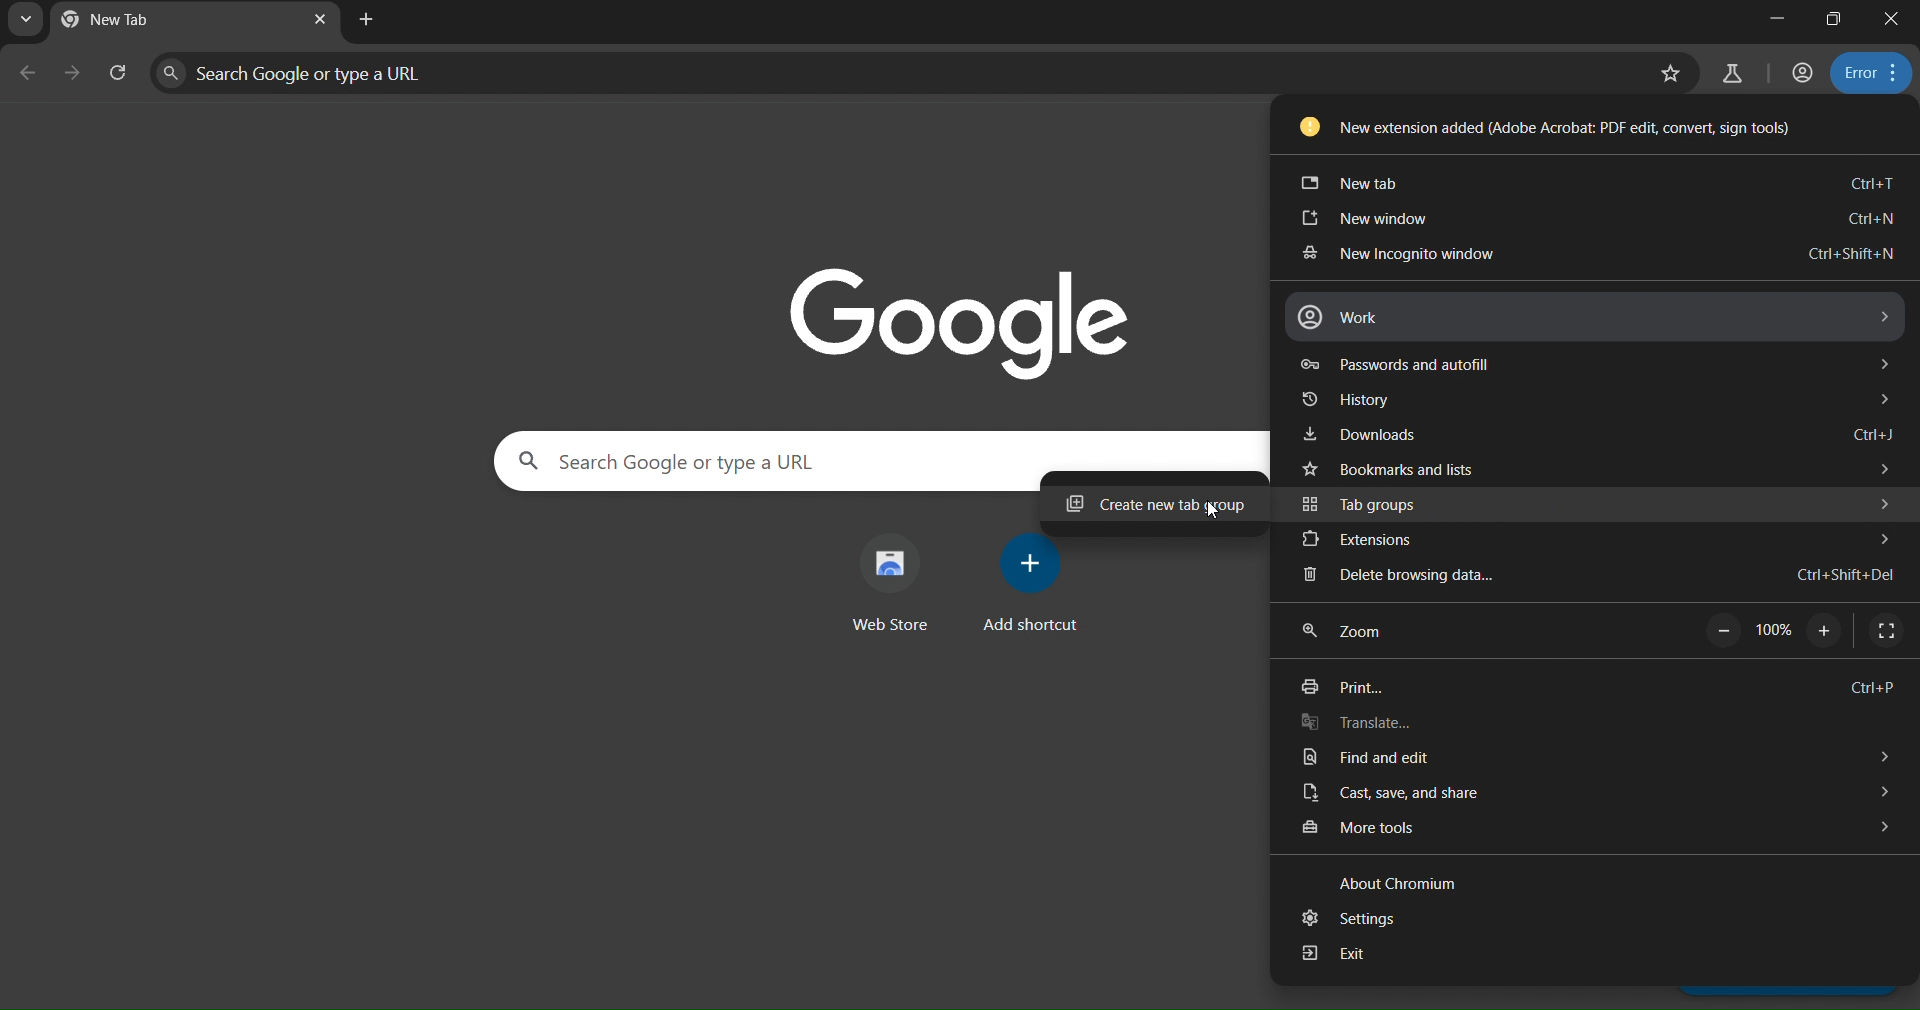 Image resolution: width=1920 pixels, height=1010 pixels. Describe the element at coordinates (1591, 830) in the screenshot. I see `more tools` at that location.